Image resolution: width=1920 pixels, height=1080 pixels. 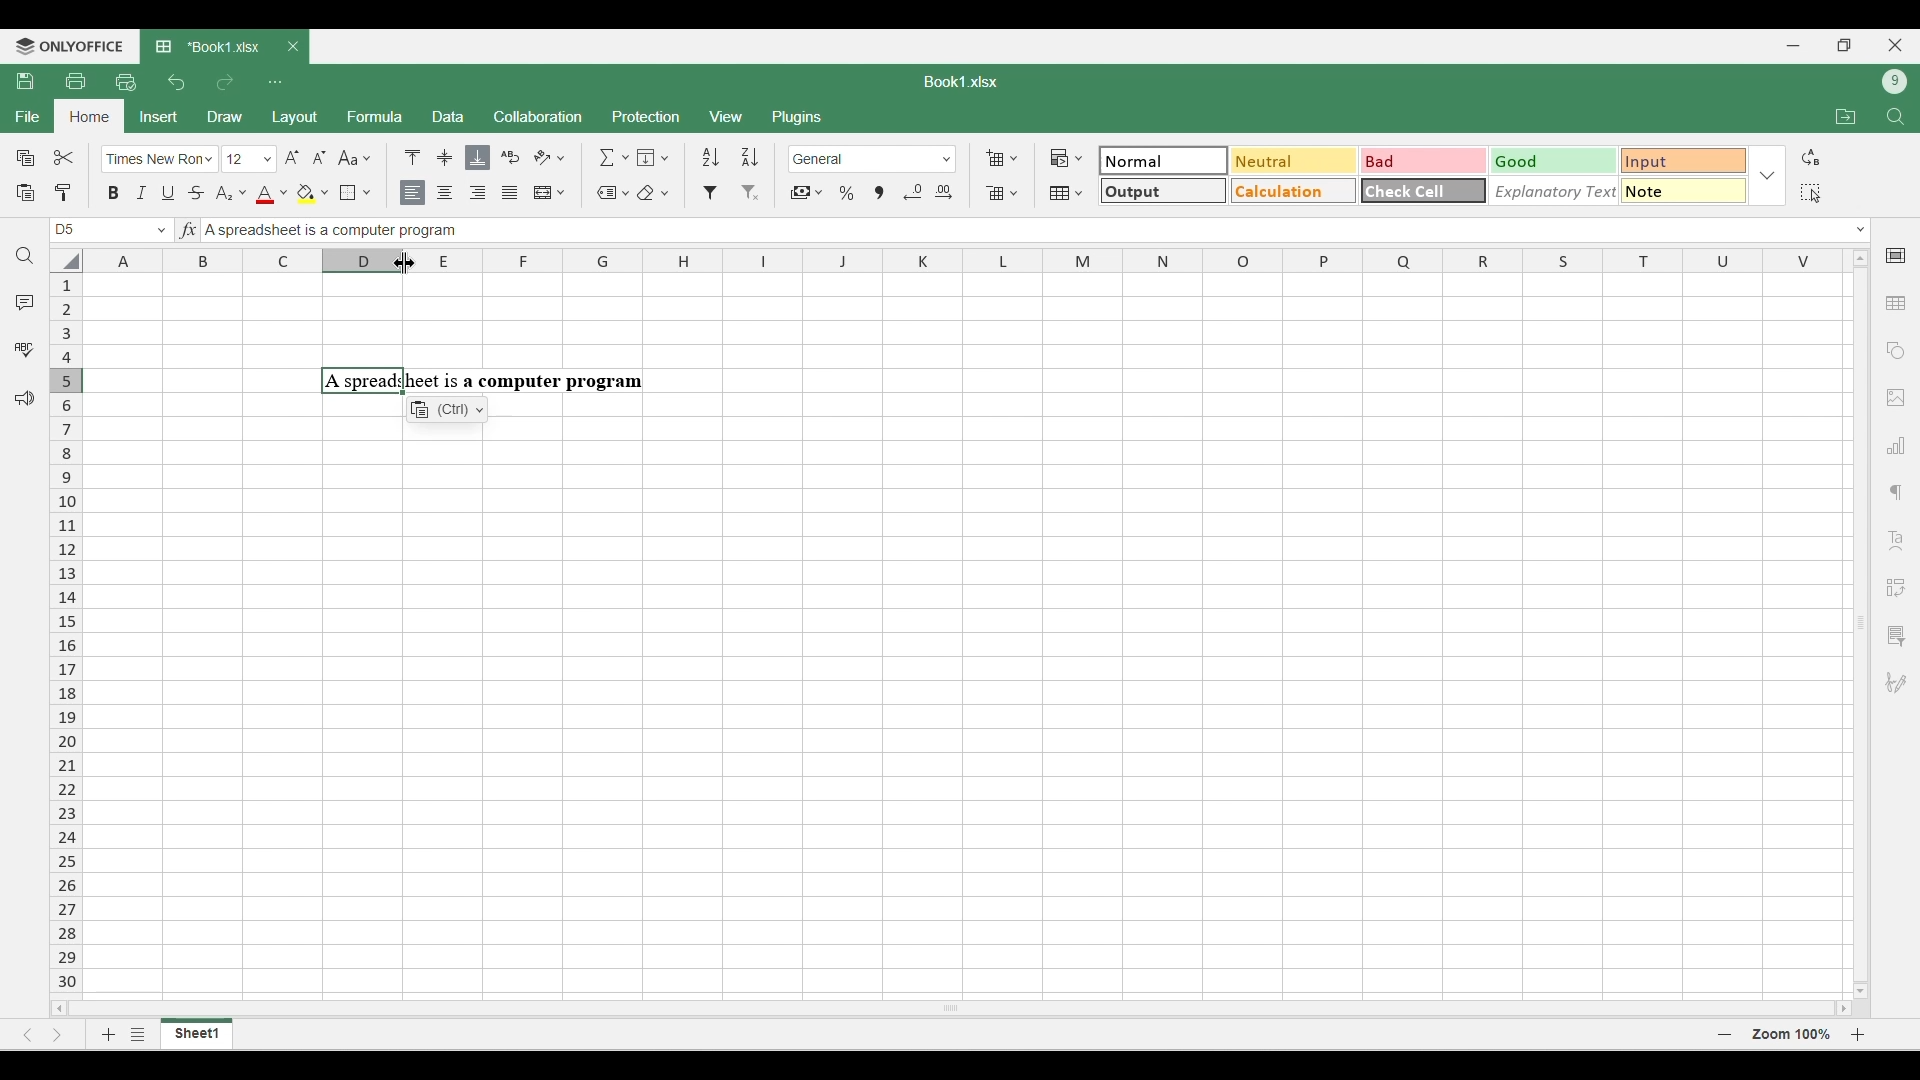 I want to click on Horizontal slide bar, so click(x=952, y=1005).